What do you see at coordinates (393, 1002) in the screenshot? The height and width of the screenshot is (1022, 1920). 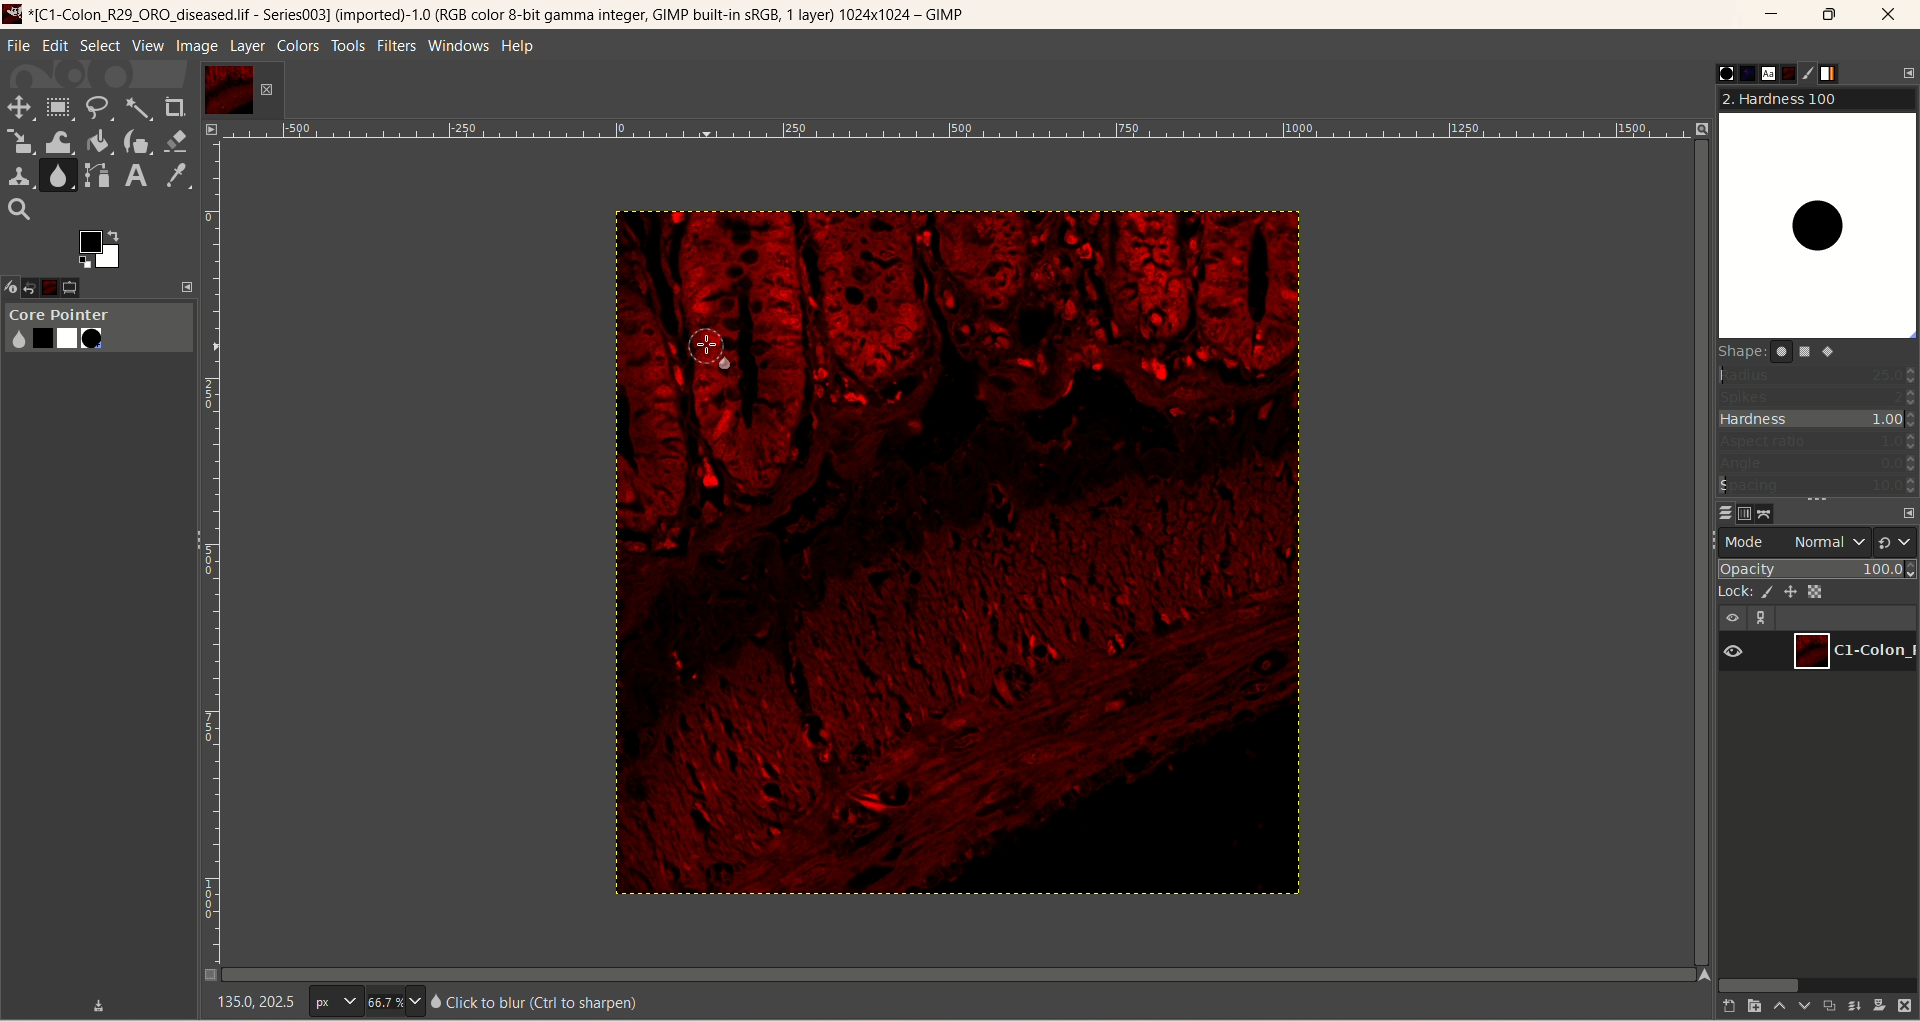 I see `zoom factor` at bounding box center [393, 1002].